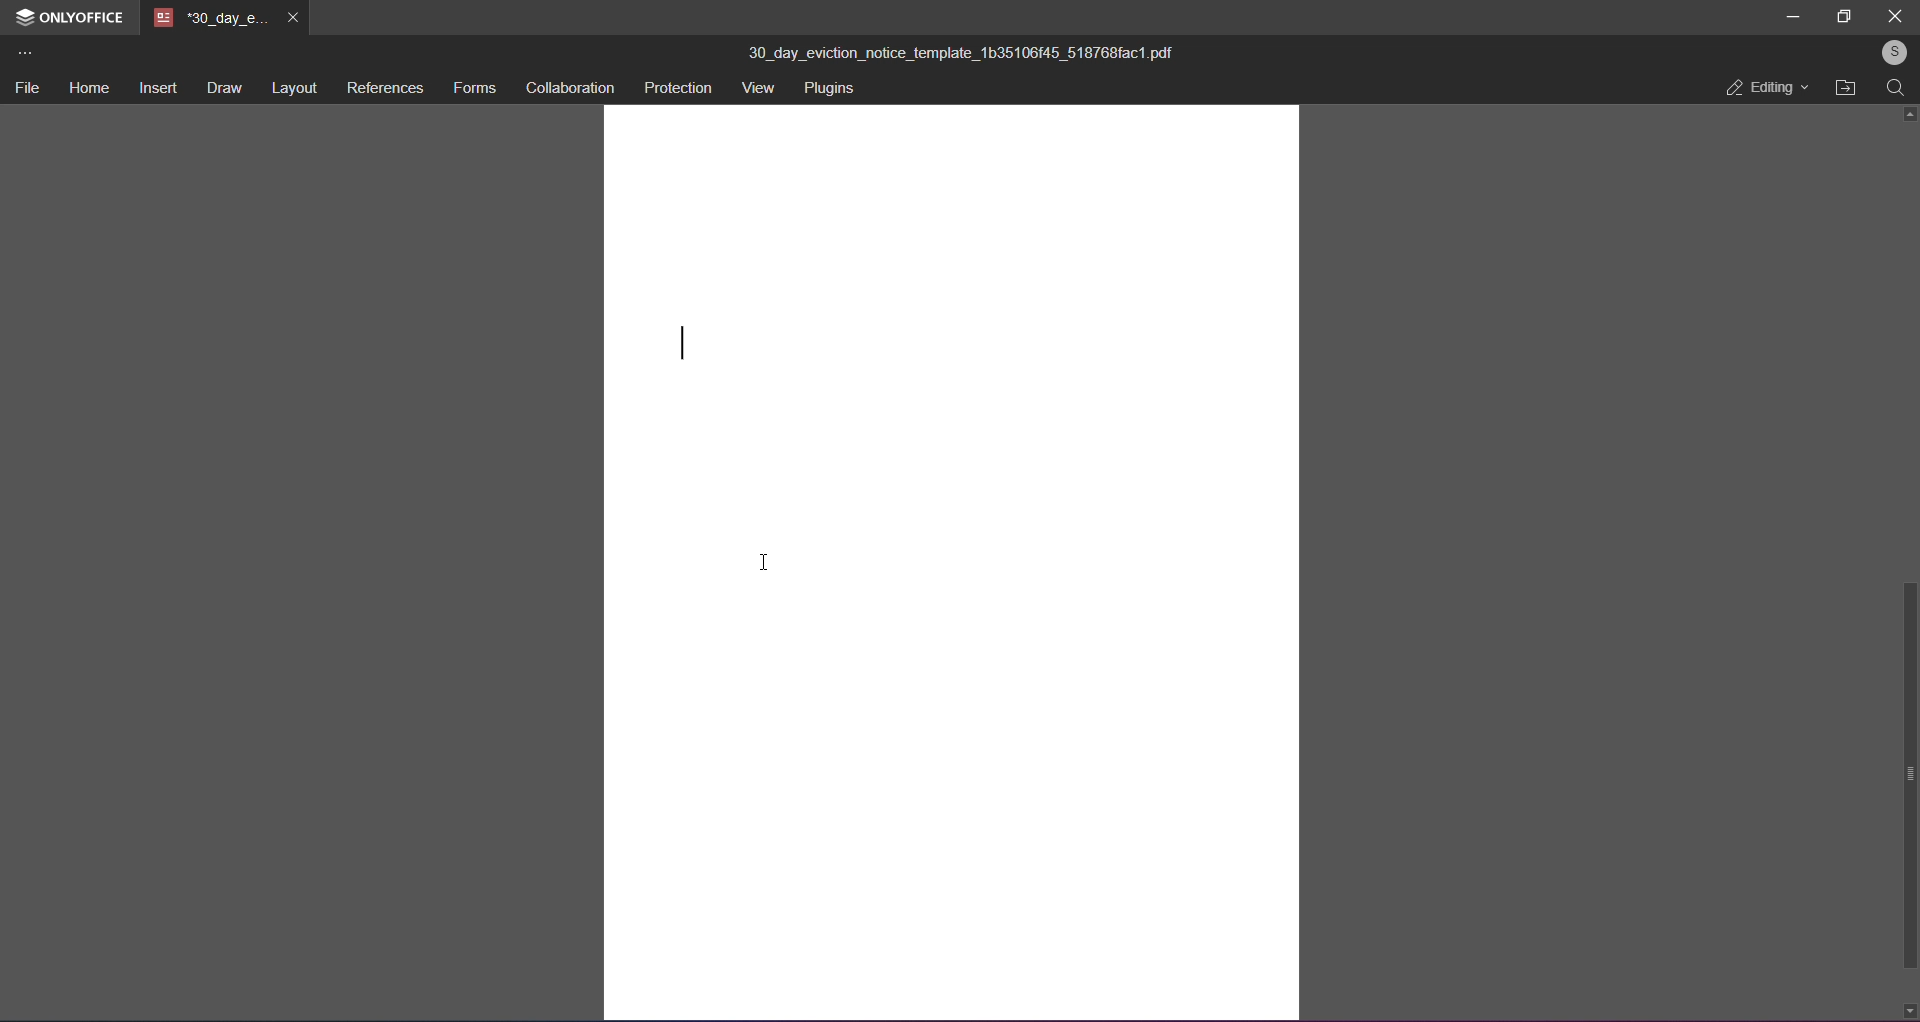  Describe the element at coordinates (1906, 114) in the screenshot. I see `up` at that location.